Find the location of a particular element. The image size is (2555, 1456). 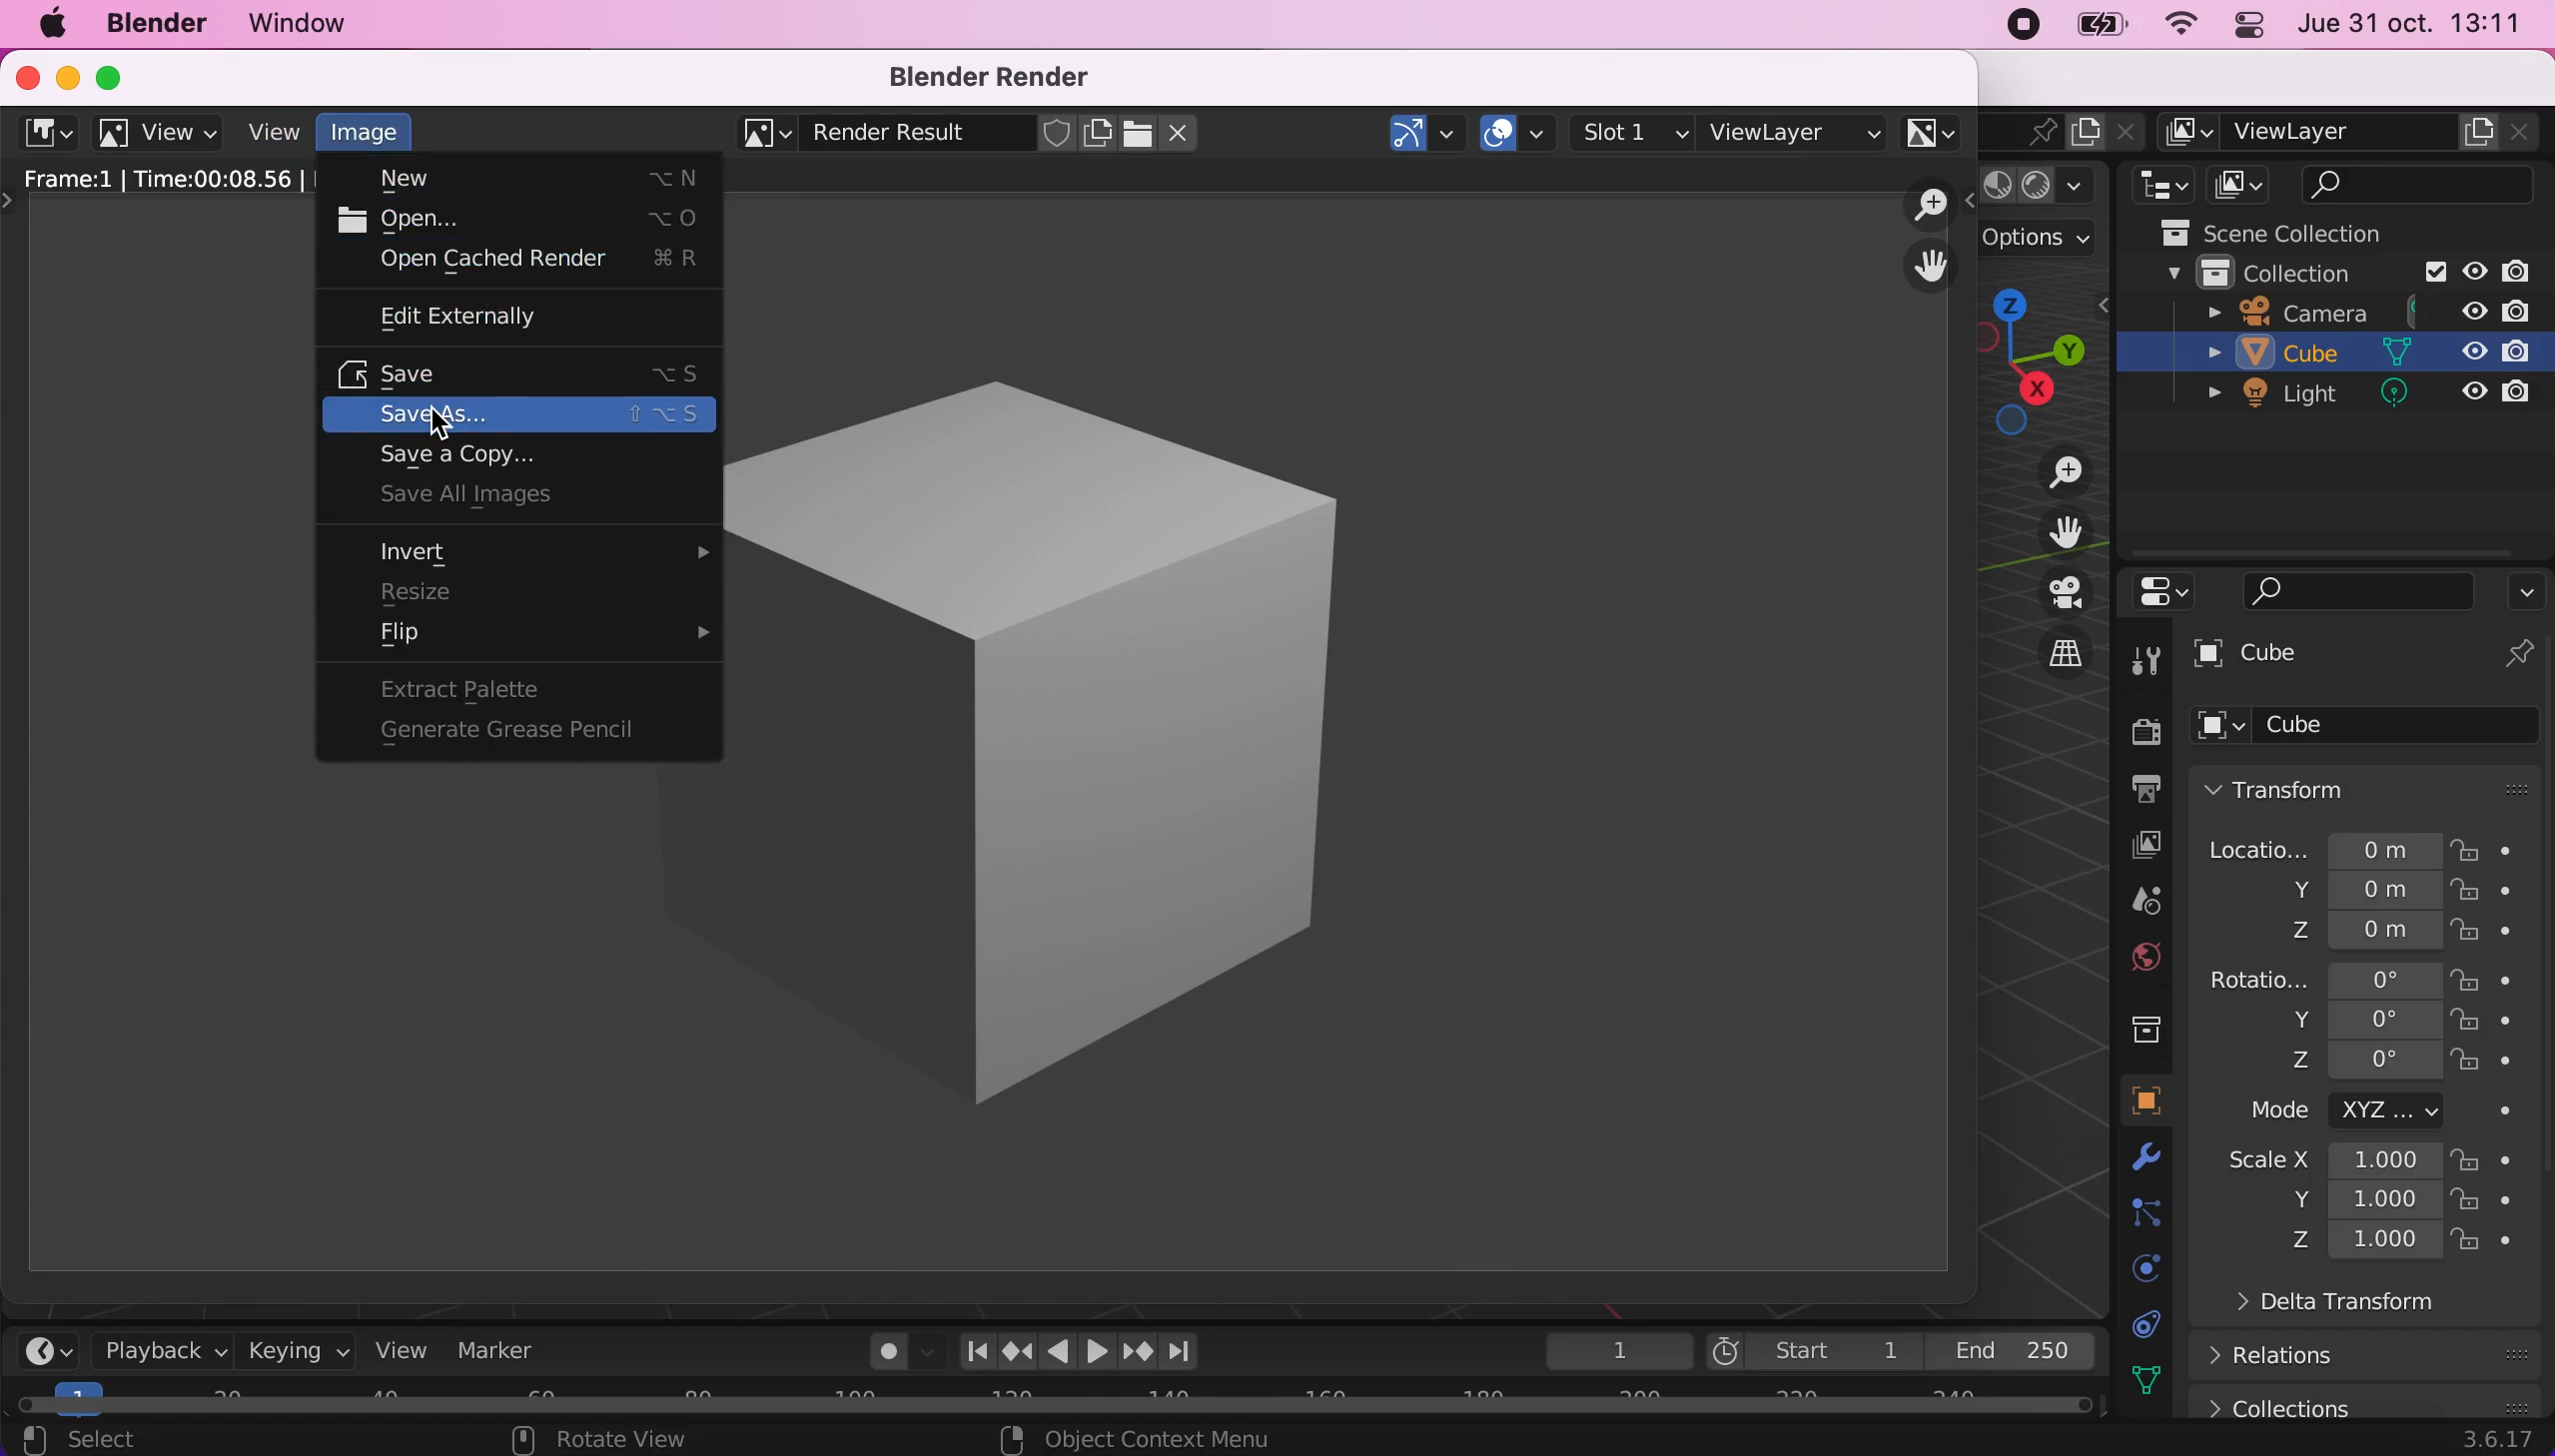

move the view is located at coordinates (1931, 267).